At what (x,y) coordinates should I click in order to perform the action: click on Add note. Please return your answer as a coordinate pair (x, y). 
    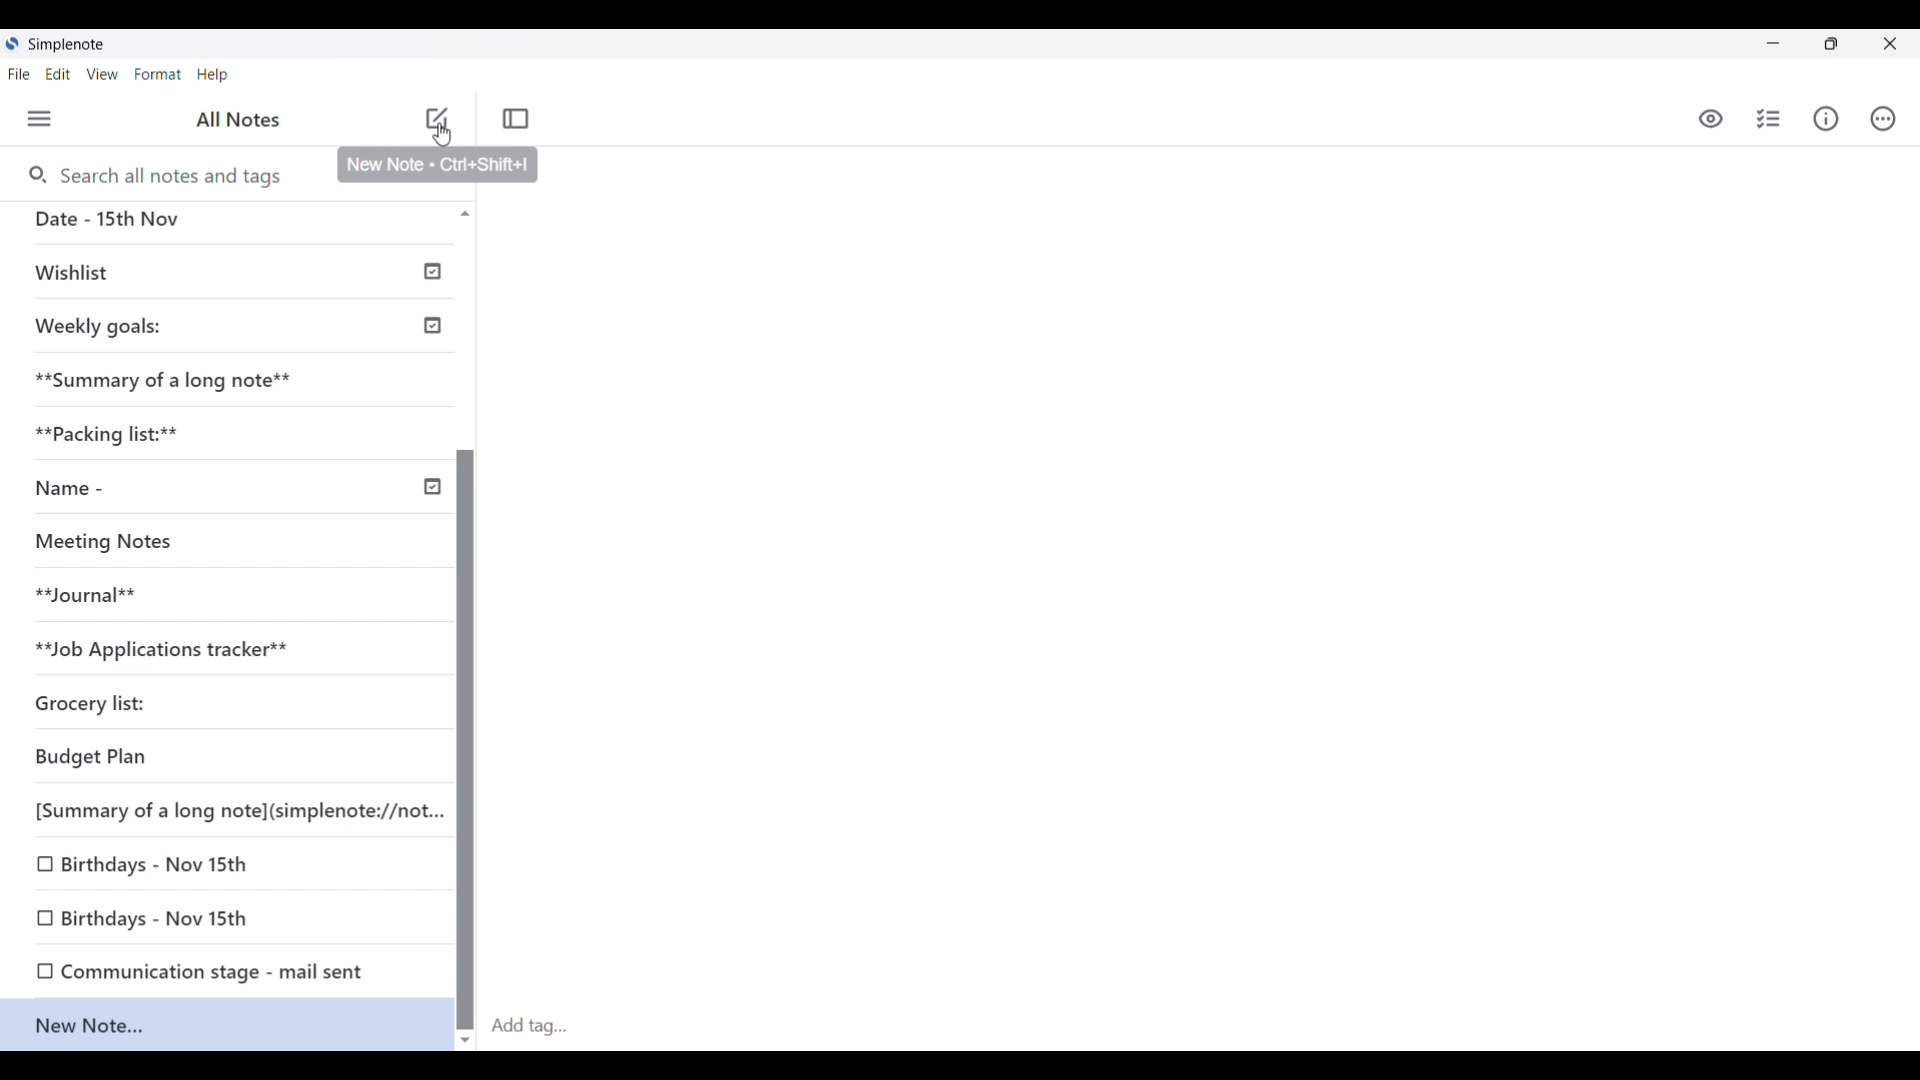
    Looking at the image, I should click on (437, 118).